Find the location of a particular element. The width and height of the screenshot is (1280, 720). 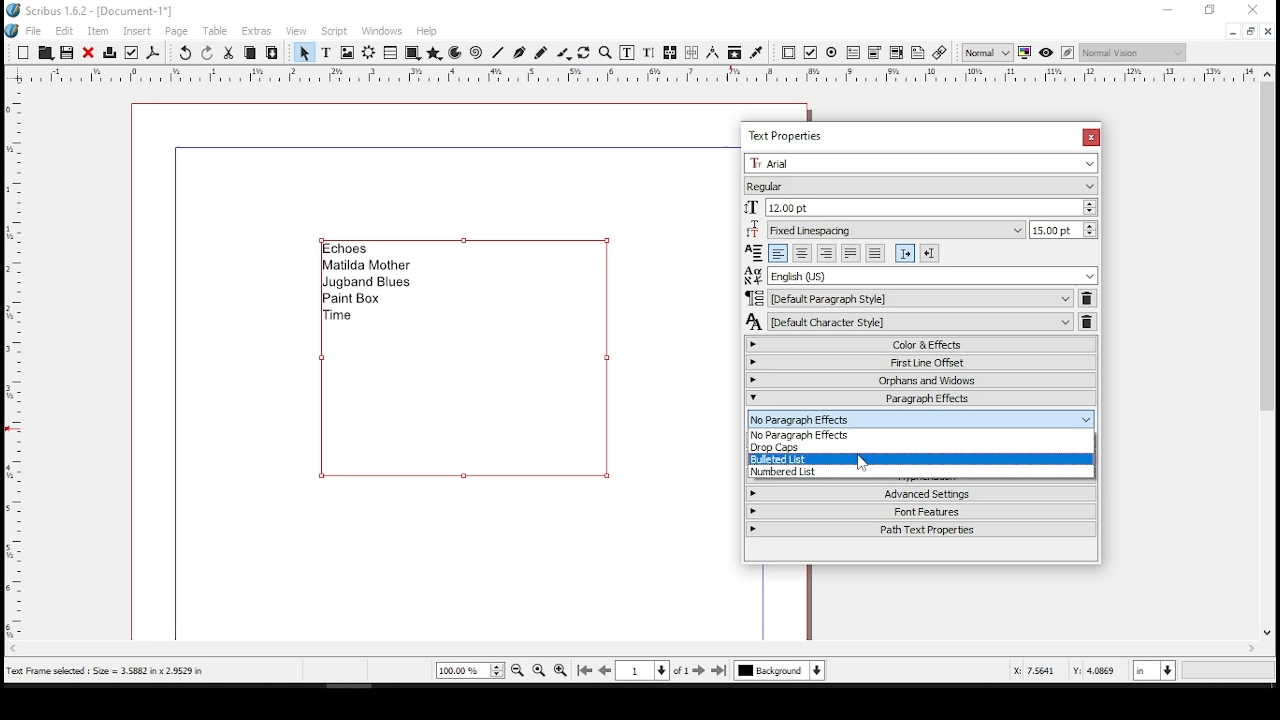

drop caps is located at coordinates (920, 449).